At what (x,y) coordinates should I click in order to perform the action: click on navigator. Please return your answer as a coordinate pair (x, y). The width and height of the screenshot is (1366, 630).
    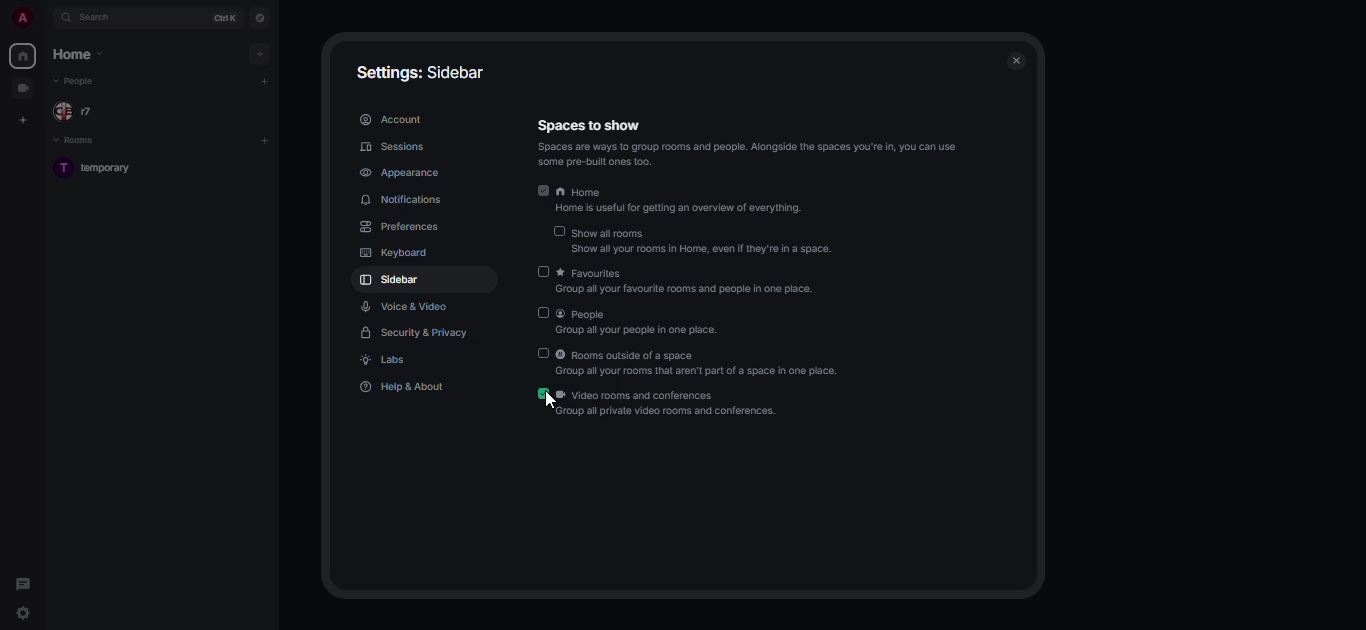
    Looking at the image, I should click on (261, 18).